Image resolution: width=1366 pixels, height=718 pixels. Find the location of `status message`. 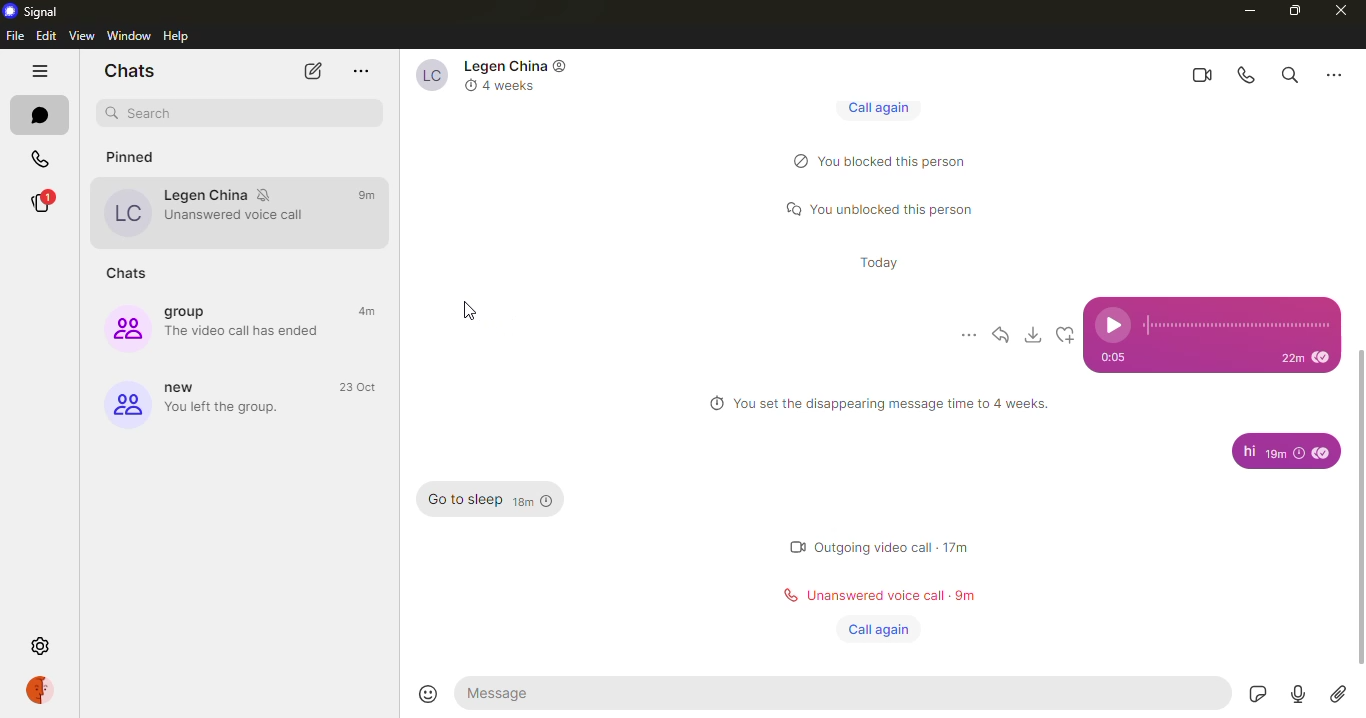

status message is located at coordinates (852, 549).